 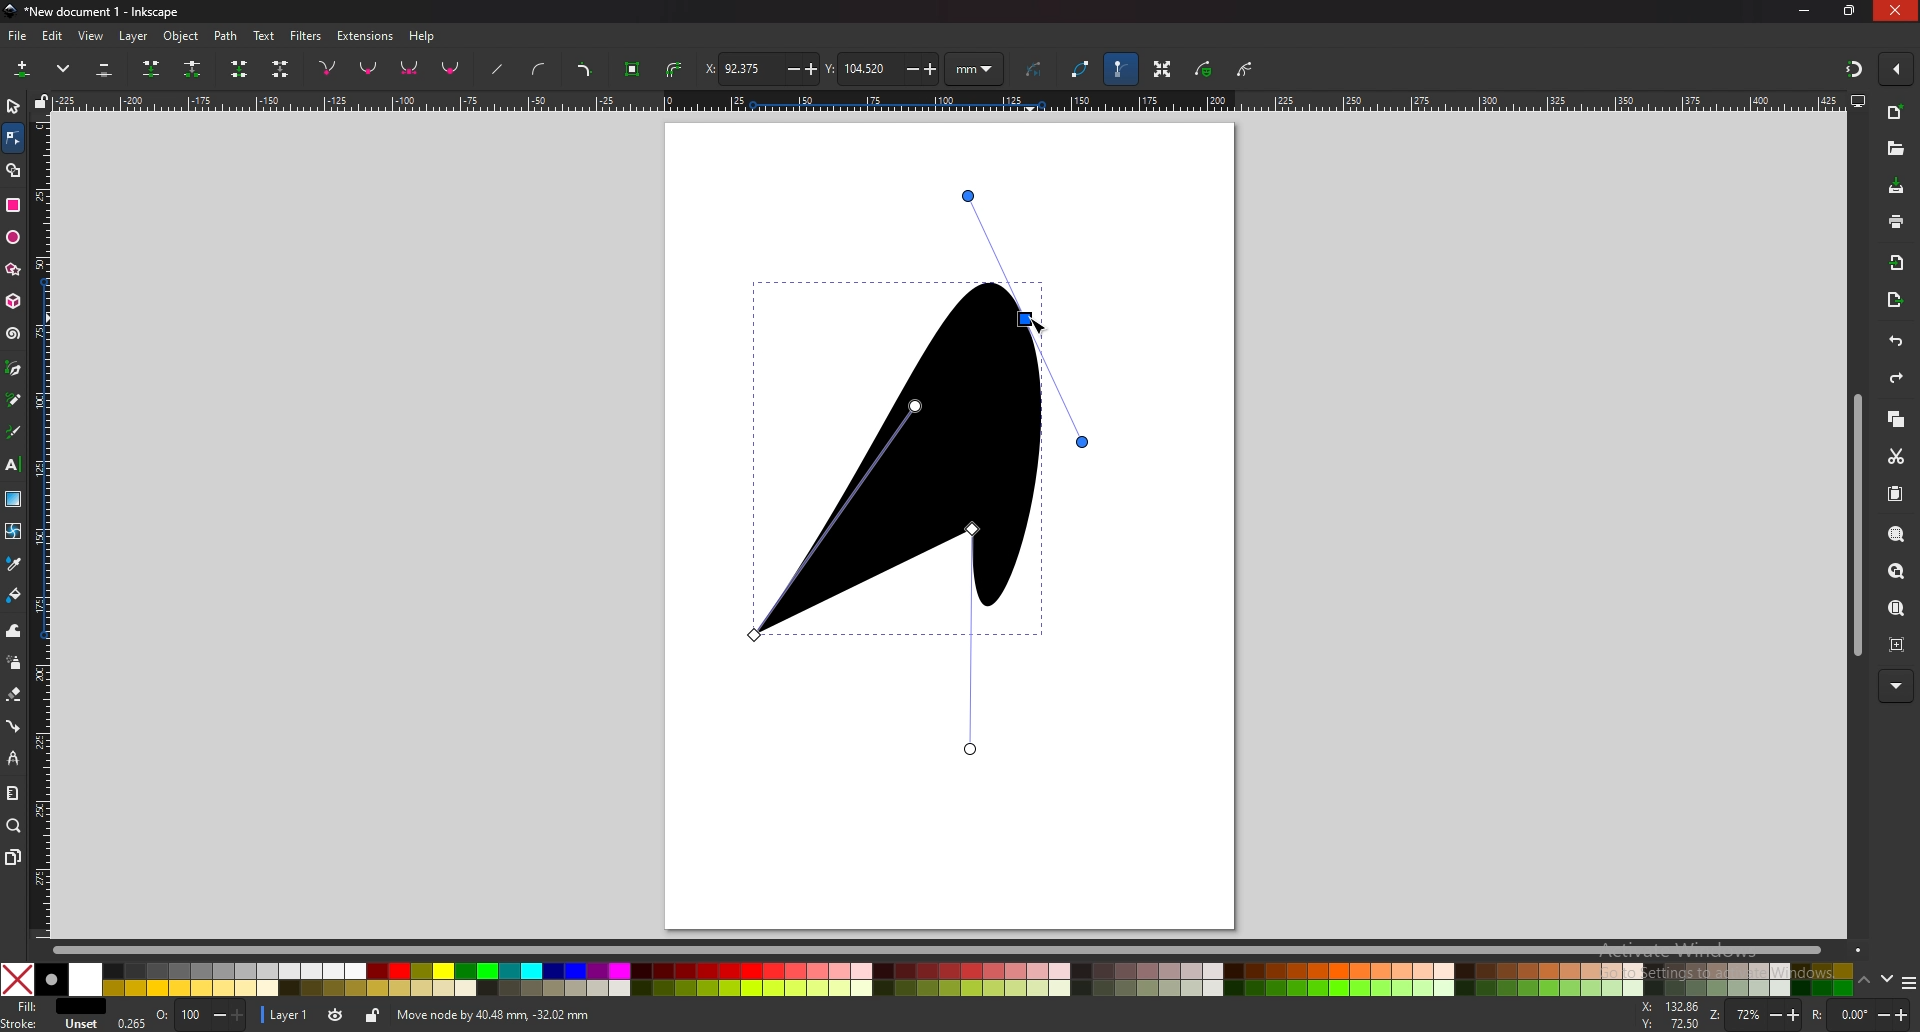 What do you see at coordinates (1036, 70) in the screenshot?
I see `next path effect parameter` at bounding box center [1036, 70].